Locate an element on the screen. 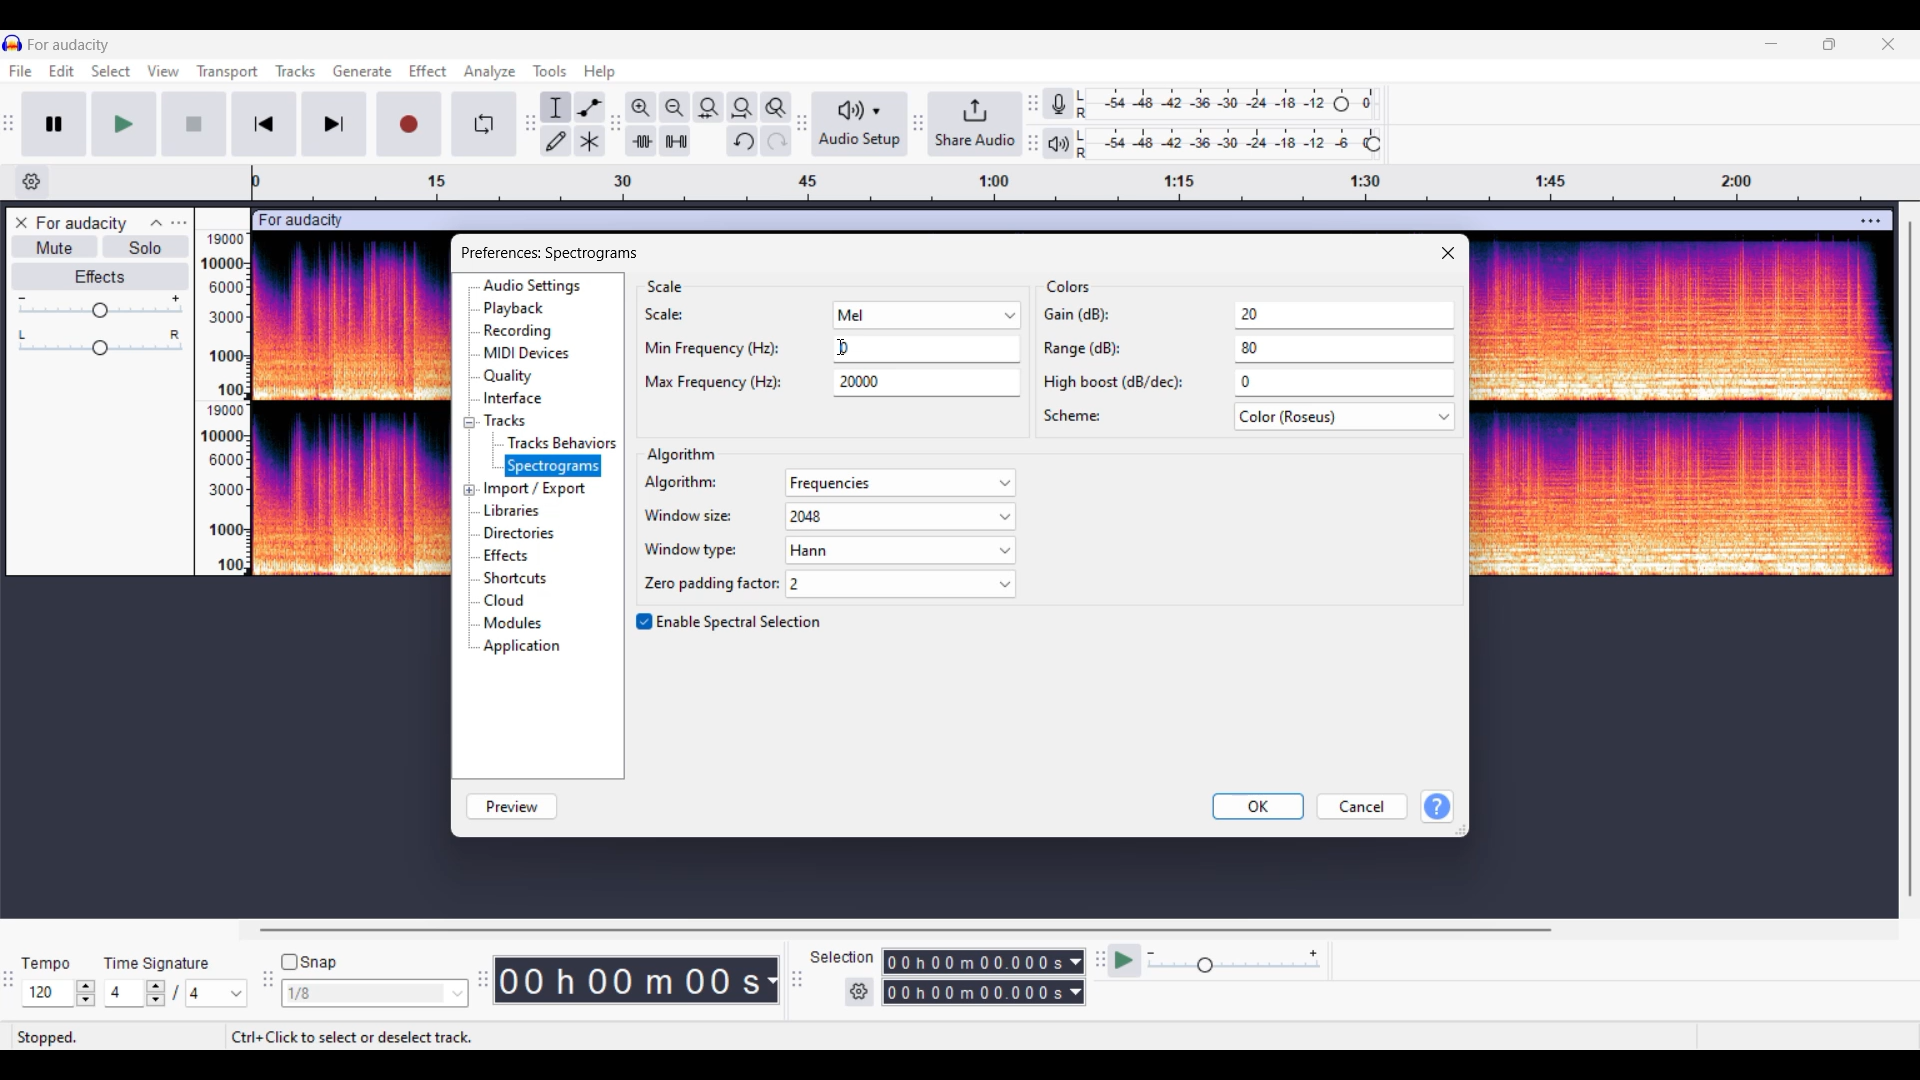 The image size is (1920, 1080). max frequency is located at coordinates (832, 384).